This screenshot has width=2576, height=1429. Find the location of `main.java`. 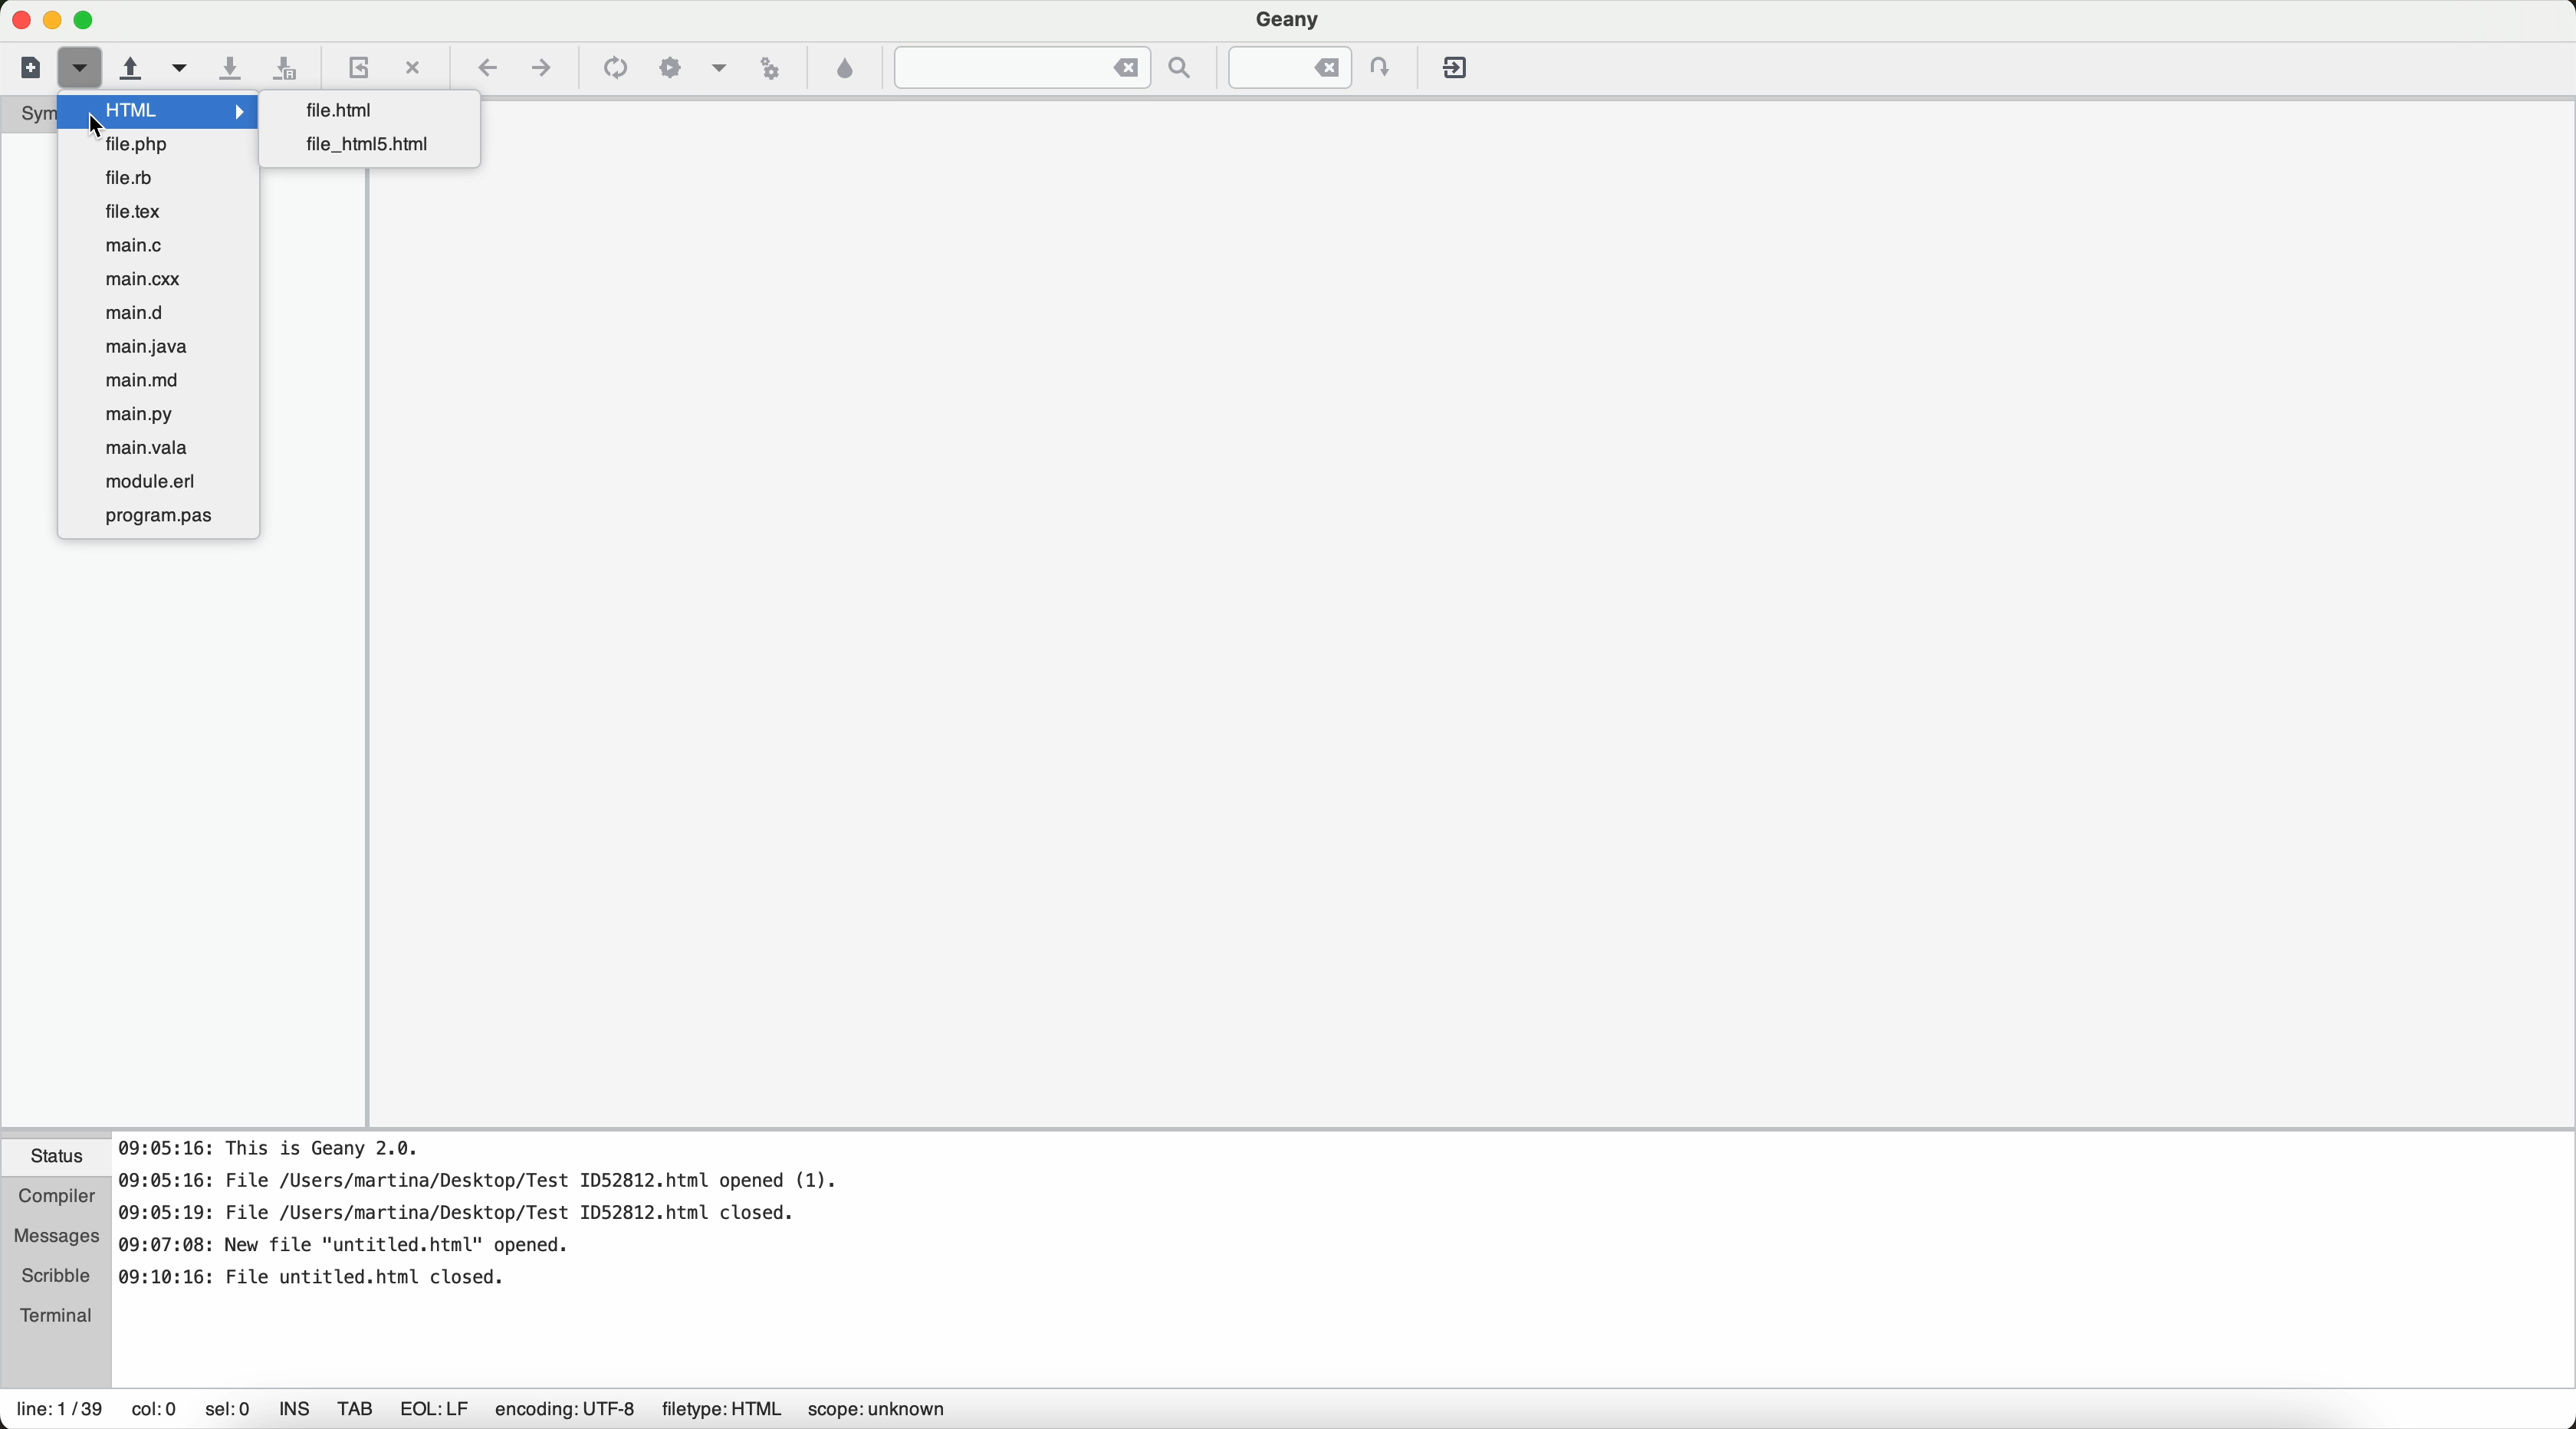

main.java is located at coordinates (159, 347).